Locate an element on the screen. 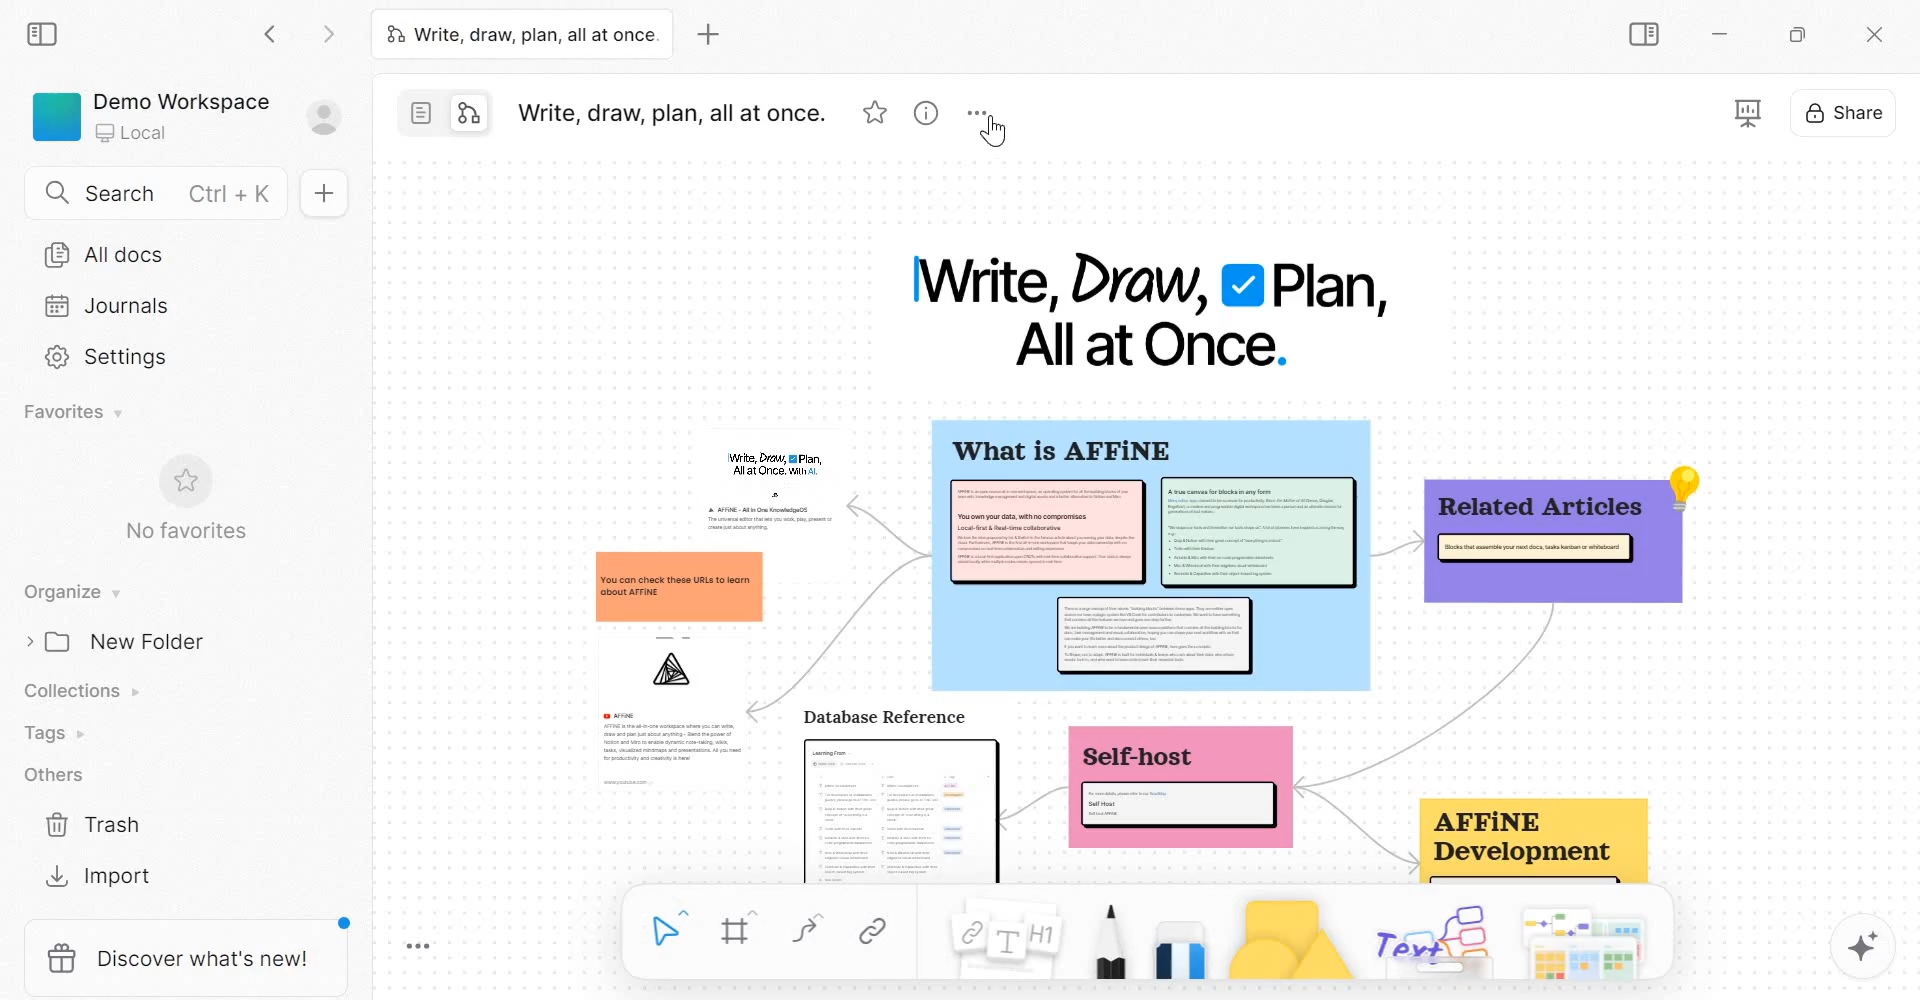 This screenshot has height=1000, width=1920. Maximize is located at coordinates (1799, 35).